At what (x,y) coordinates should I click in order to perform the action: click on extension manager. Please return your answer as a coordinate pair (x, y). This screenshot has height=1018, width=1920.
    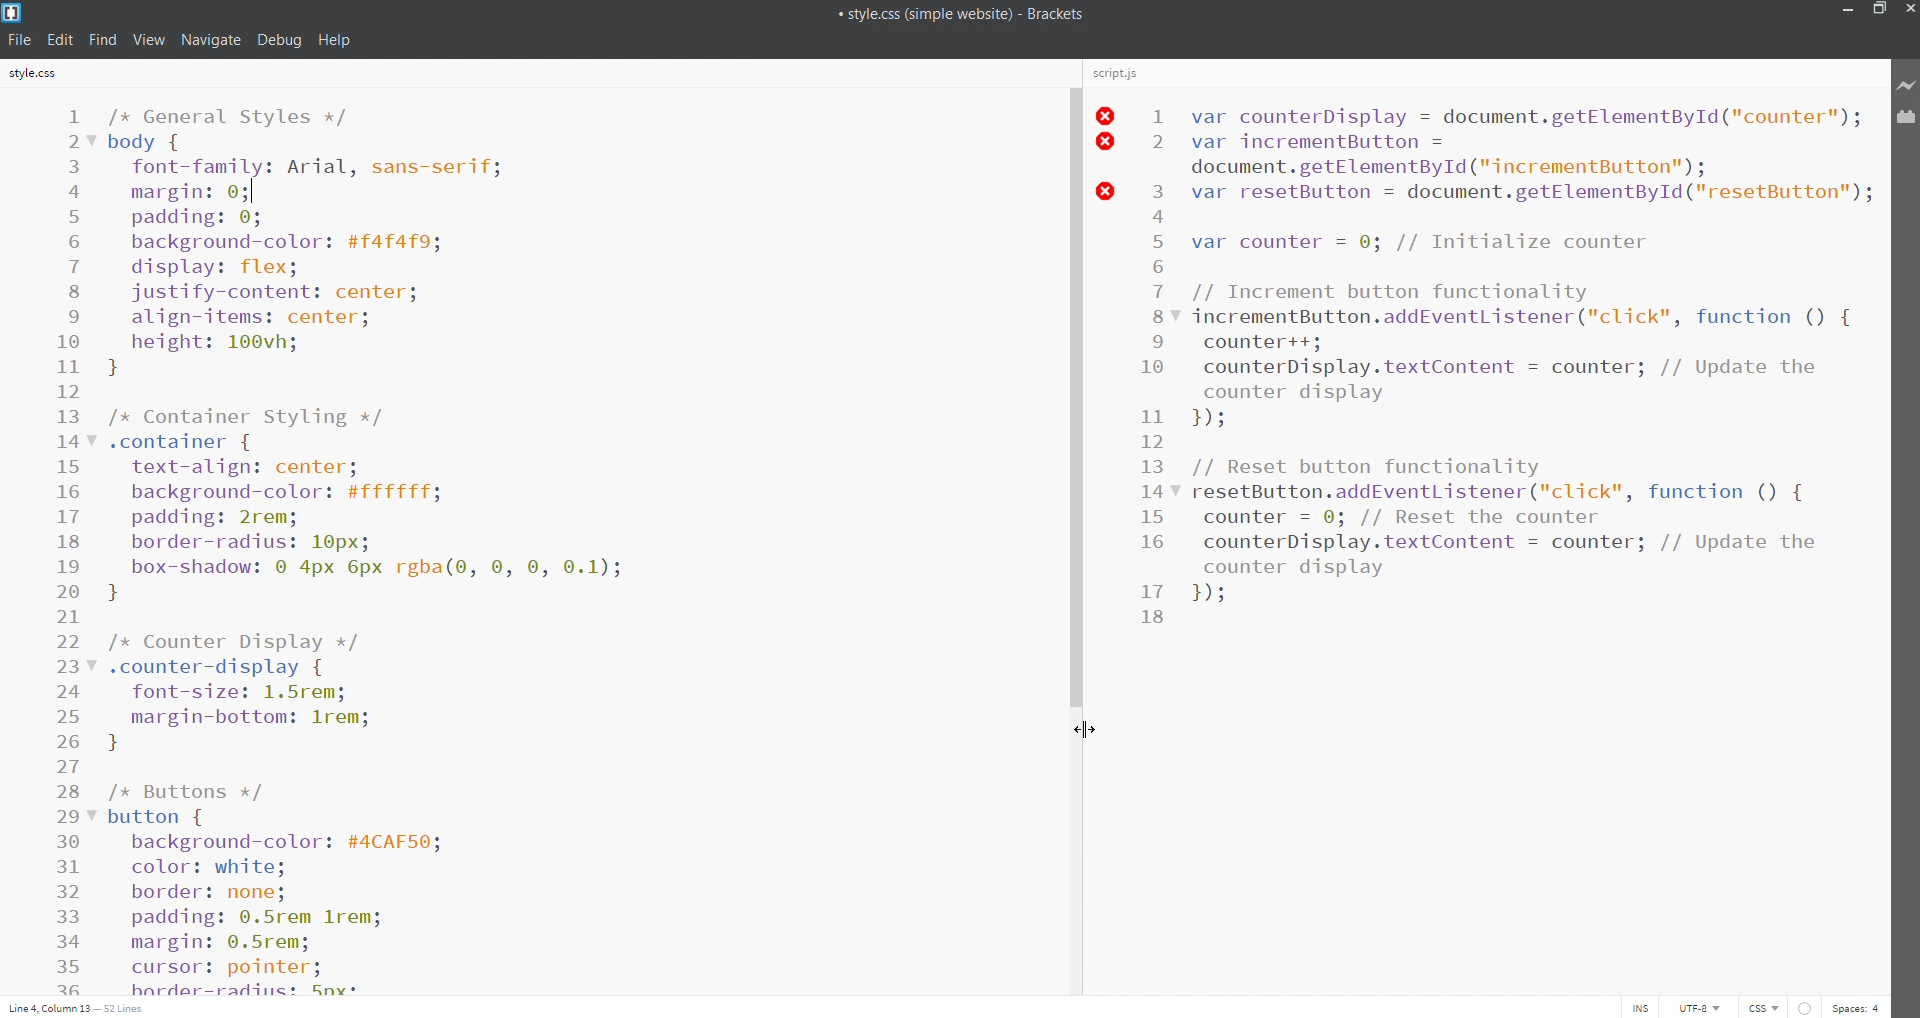
    Looking at the image, I should click on (1903, 119).